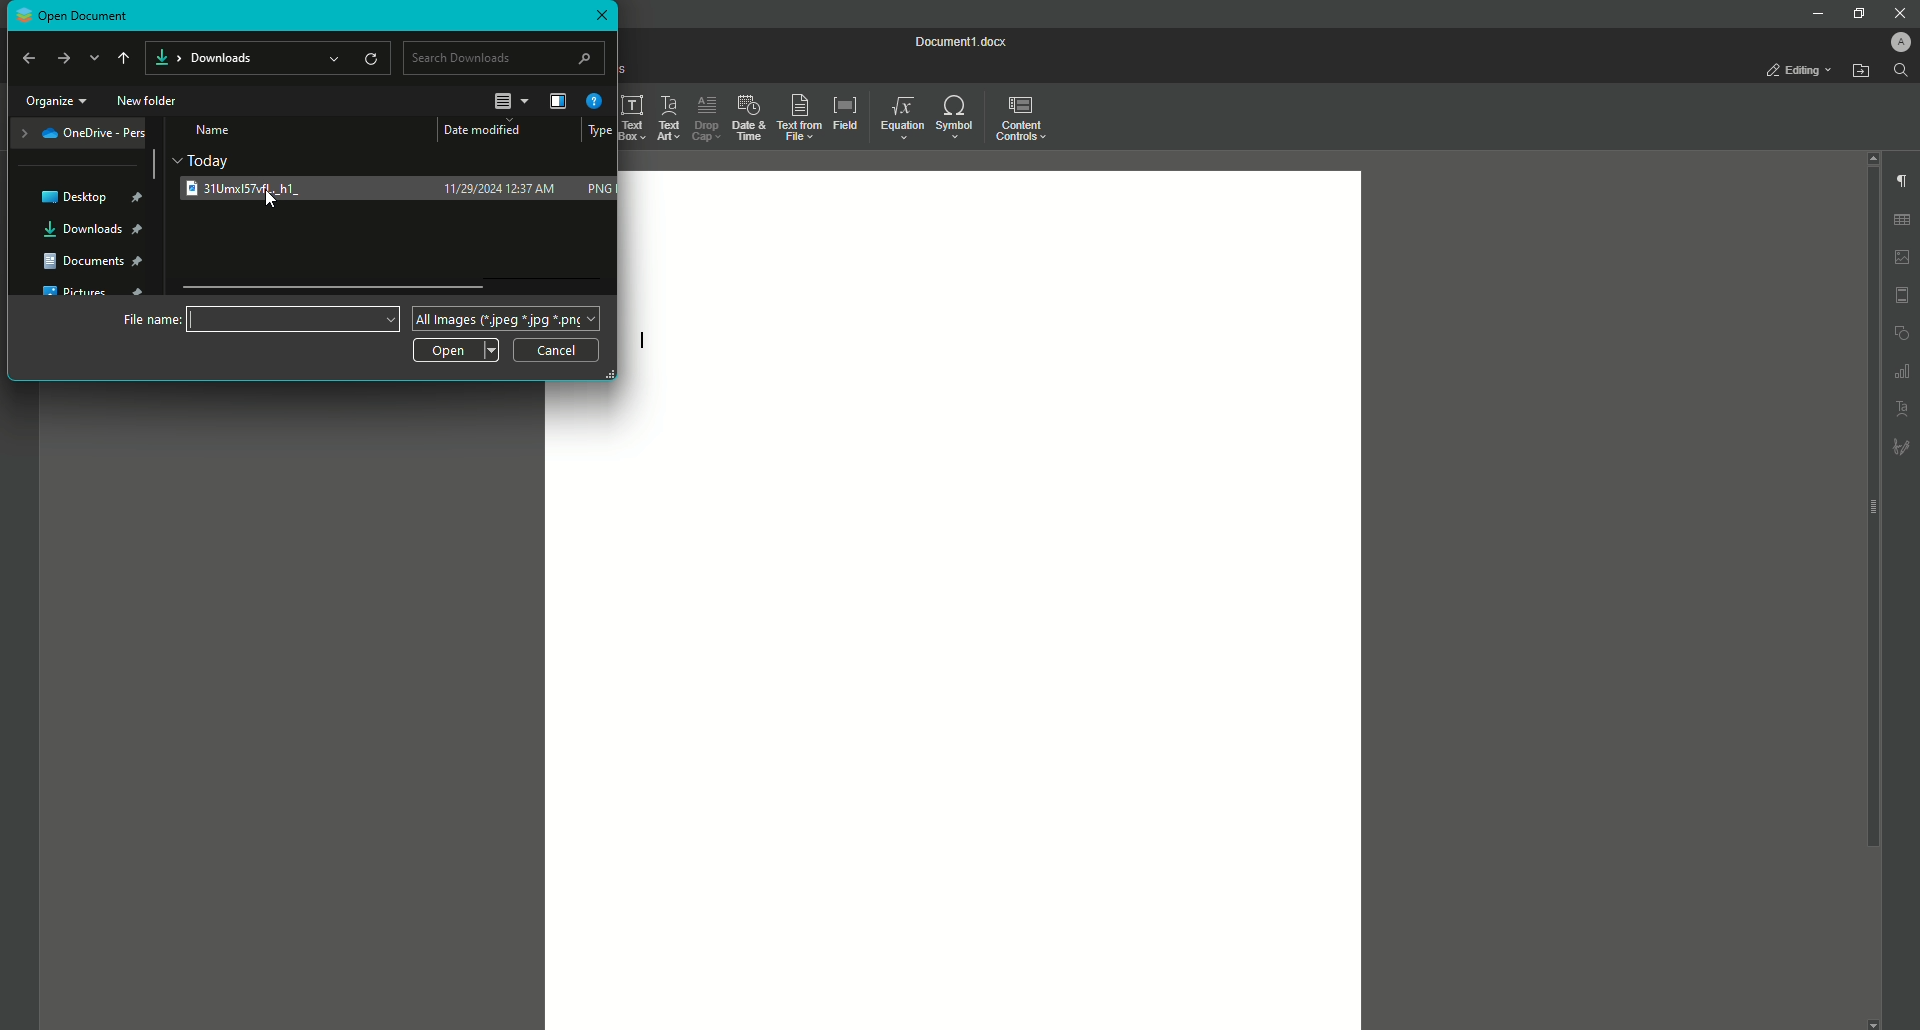 This screenshot has width=1920, height=1030. Describe the element at coordinates (501, 188) in the screenshot. I see `Date and Time` at that location.